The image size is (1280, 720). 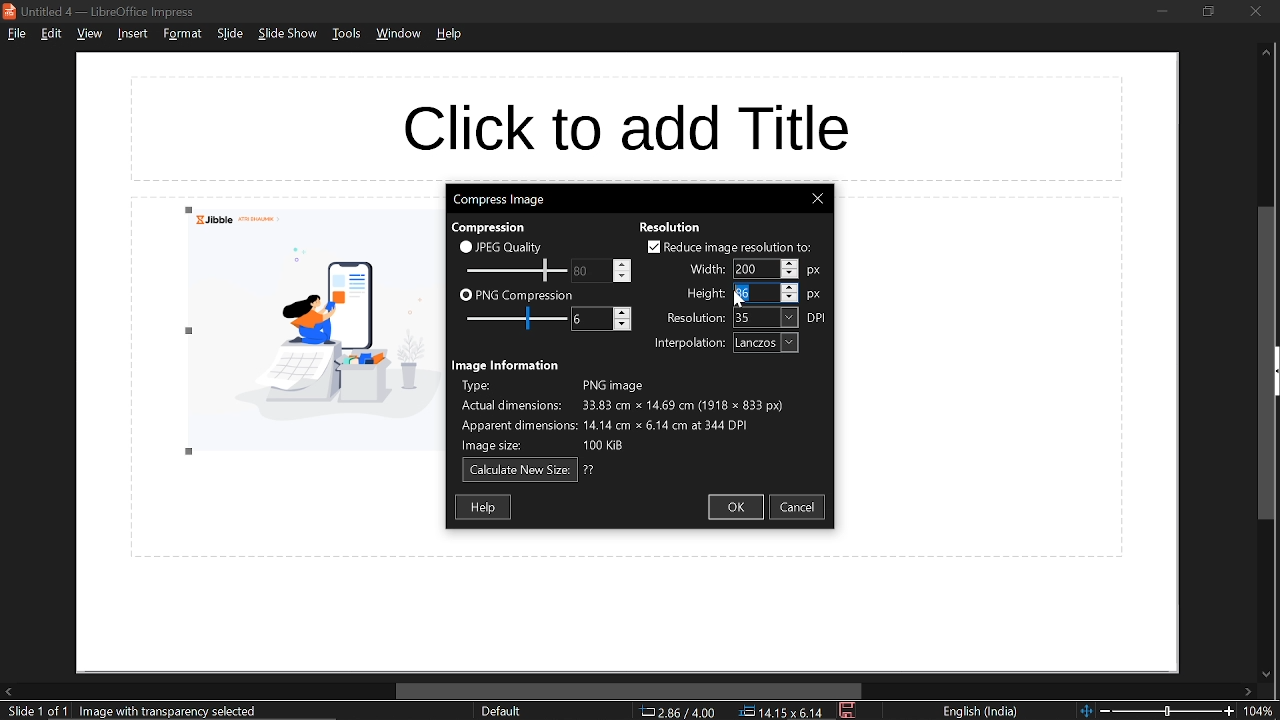 What do you see at coordinates (981, 712) in the screenshot?
I see `language` at bounding box center [981, 712].